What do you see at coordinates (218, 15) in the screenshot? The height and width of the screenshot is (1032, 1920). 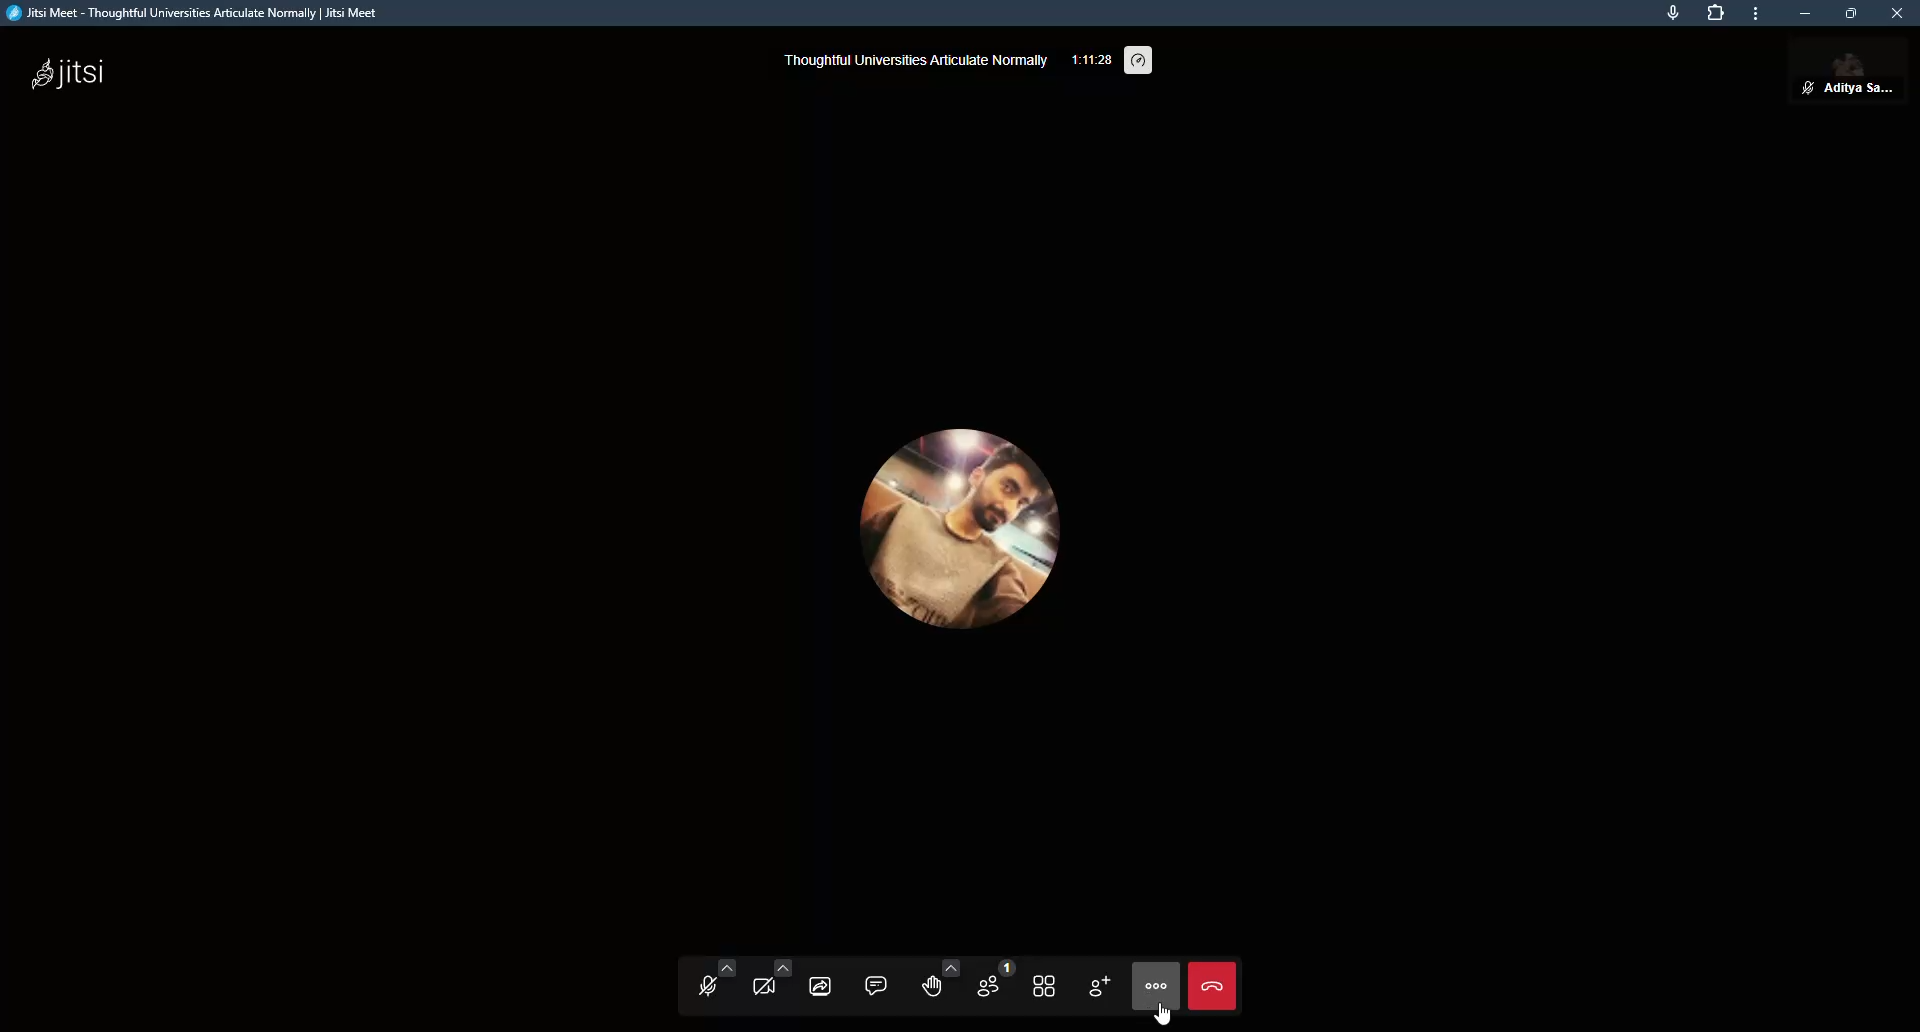 I see `Jitsi Meet - Thoughtful Universities Articulate Normally | Jitsi Meet` at bounding box center [218, 15].